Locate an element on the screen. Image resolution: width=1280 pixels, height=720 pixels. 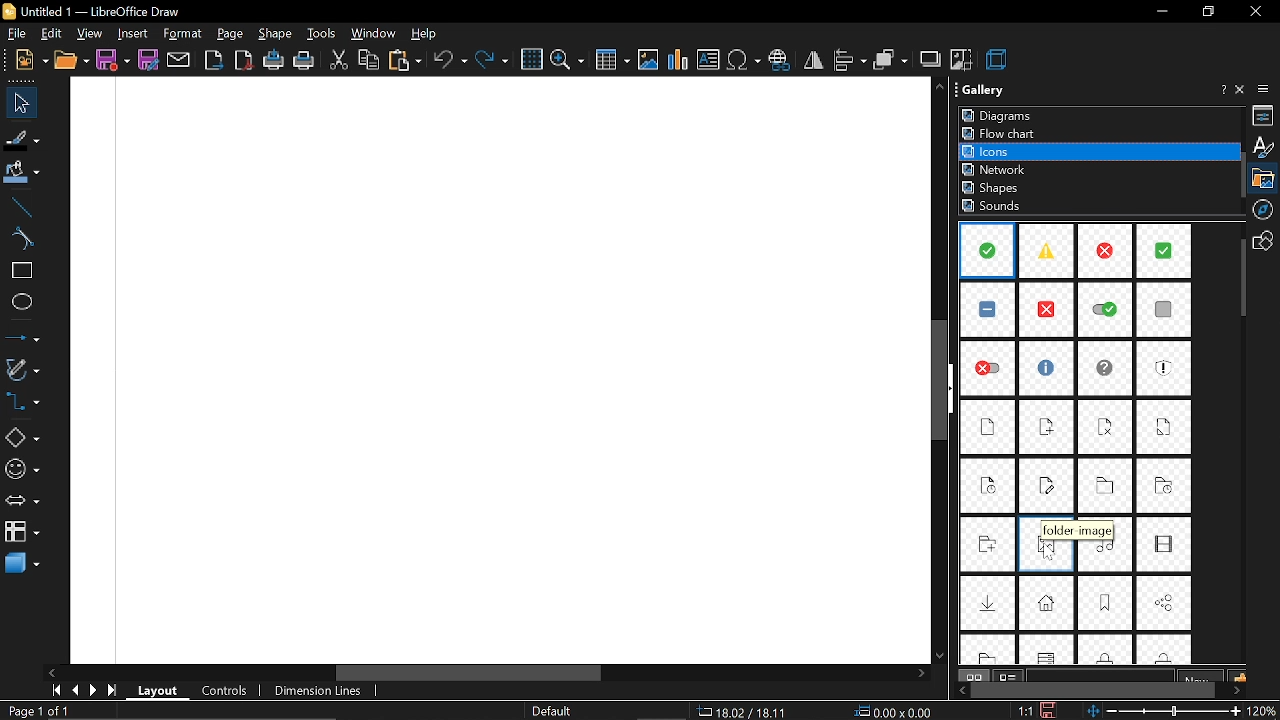
insert is located at coordinates (130, 34).